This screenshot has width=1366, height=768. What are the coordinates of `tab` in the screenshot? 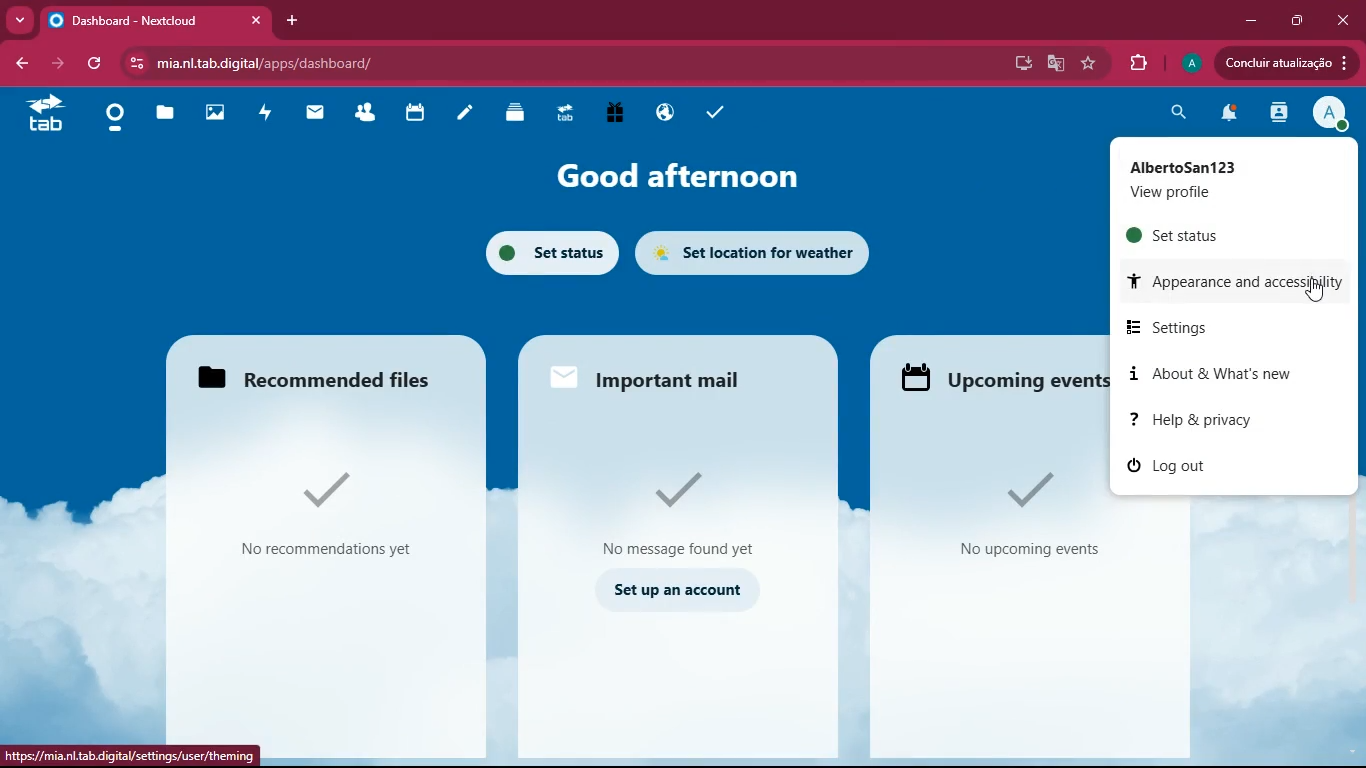 It's located at (569, 116).